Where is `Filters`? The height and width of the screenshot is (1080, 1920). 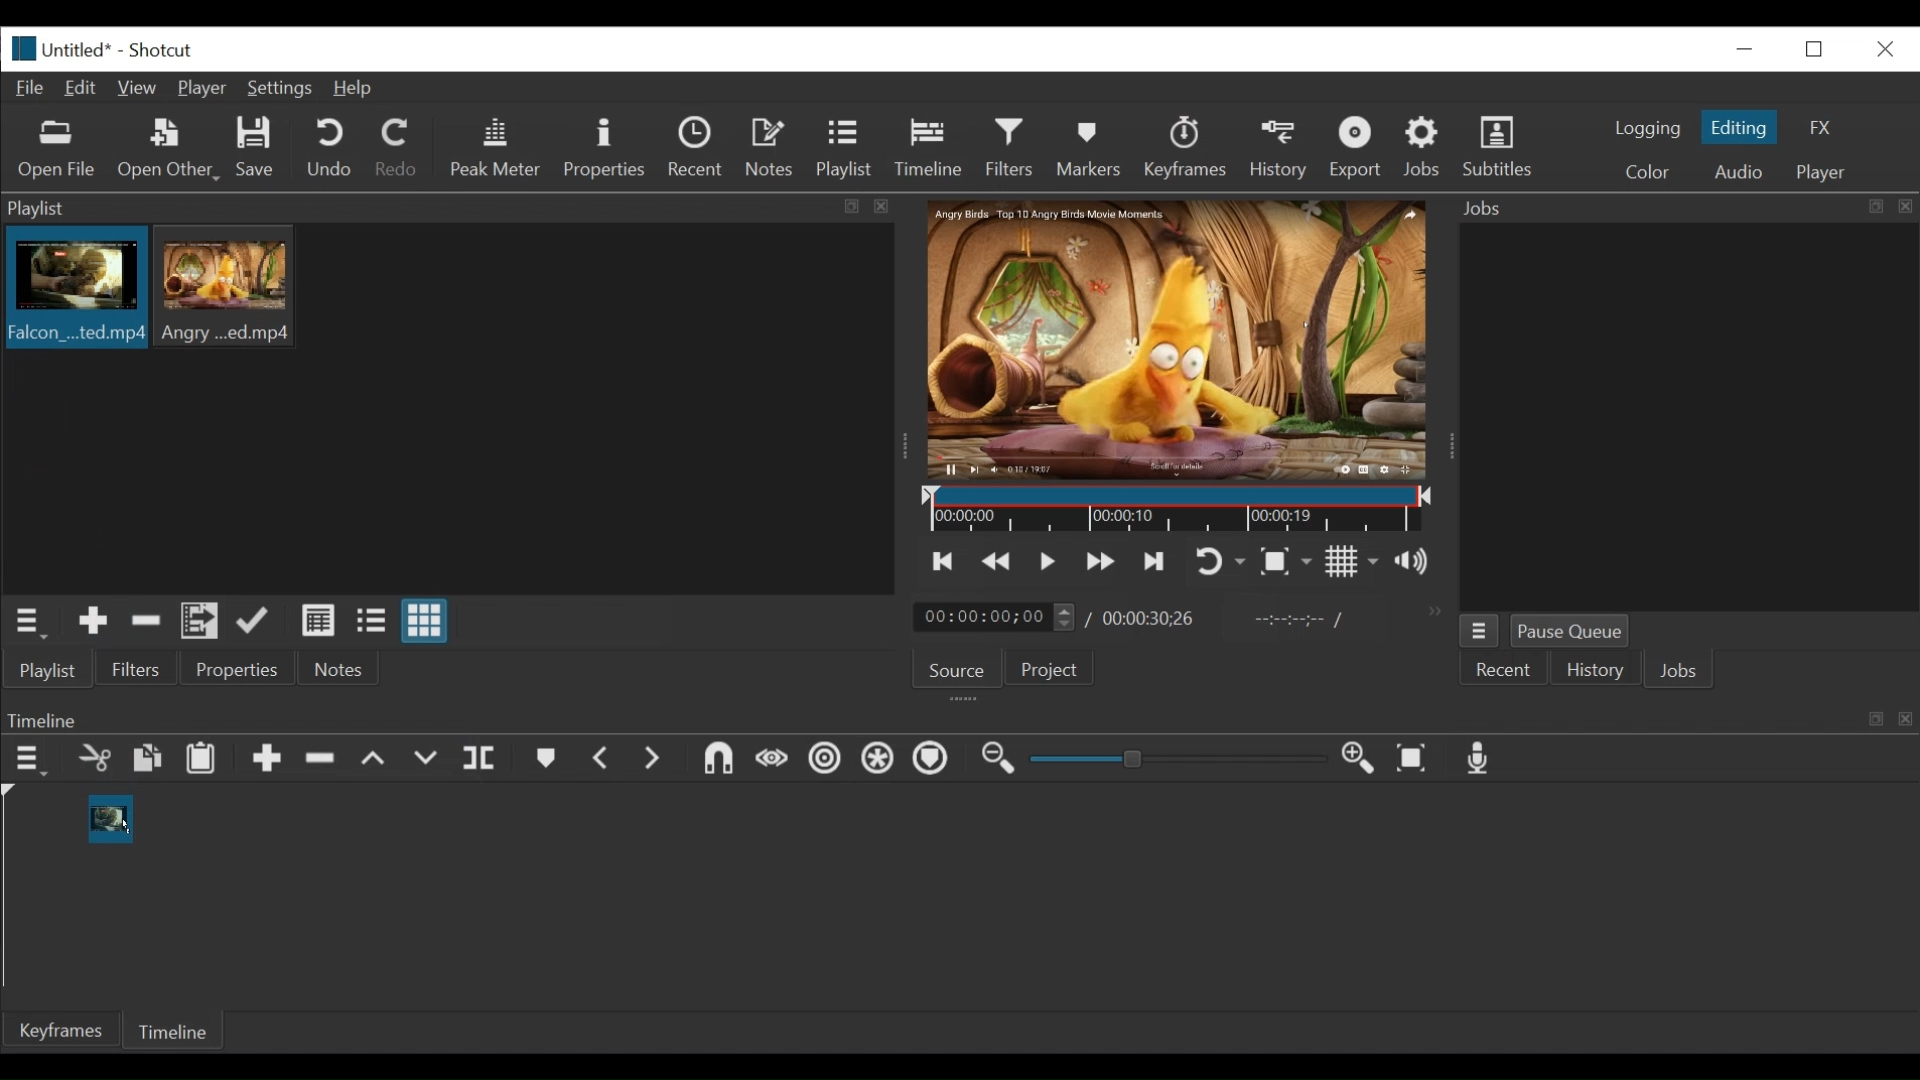
Filters is located at coordinates (1015, 148).